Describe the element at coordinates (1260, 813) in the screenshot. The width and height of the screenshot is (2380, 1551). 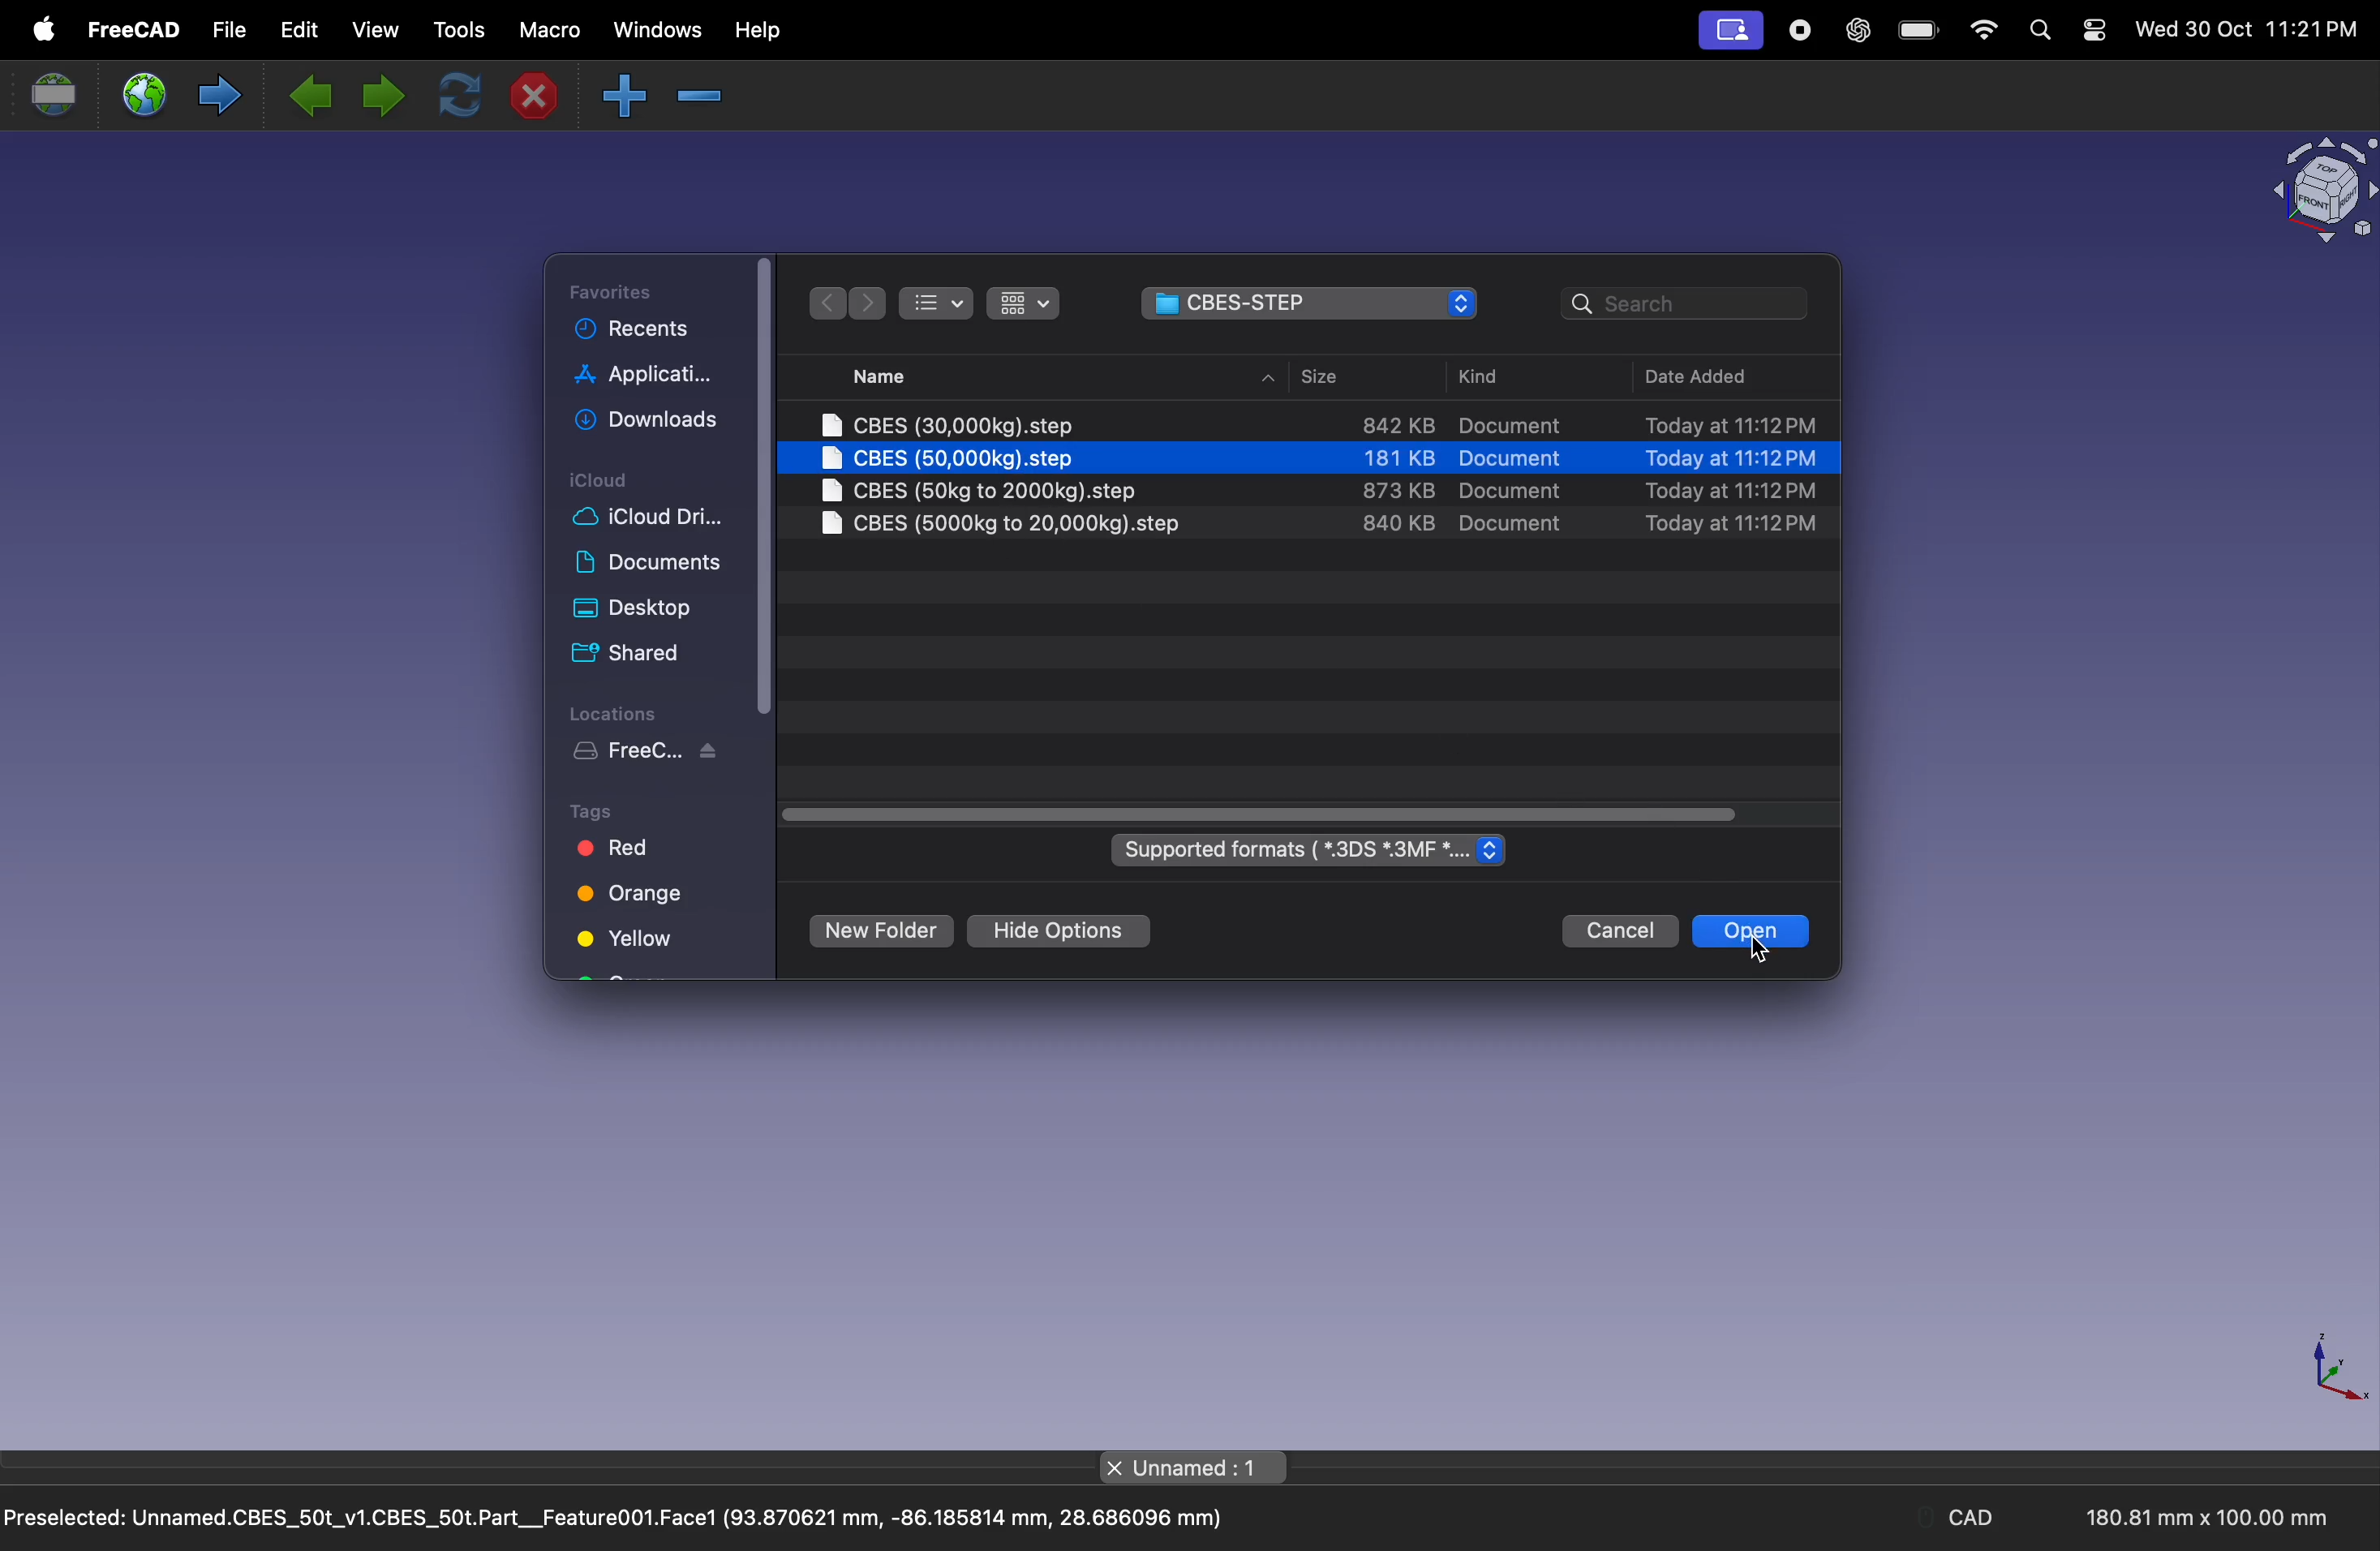
I see `scroll bar` at that location.